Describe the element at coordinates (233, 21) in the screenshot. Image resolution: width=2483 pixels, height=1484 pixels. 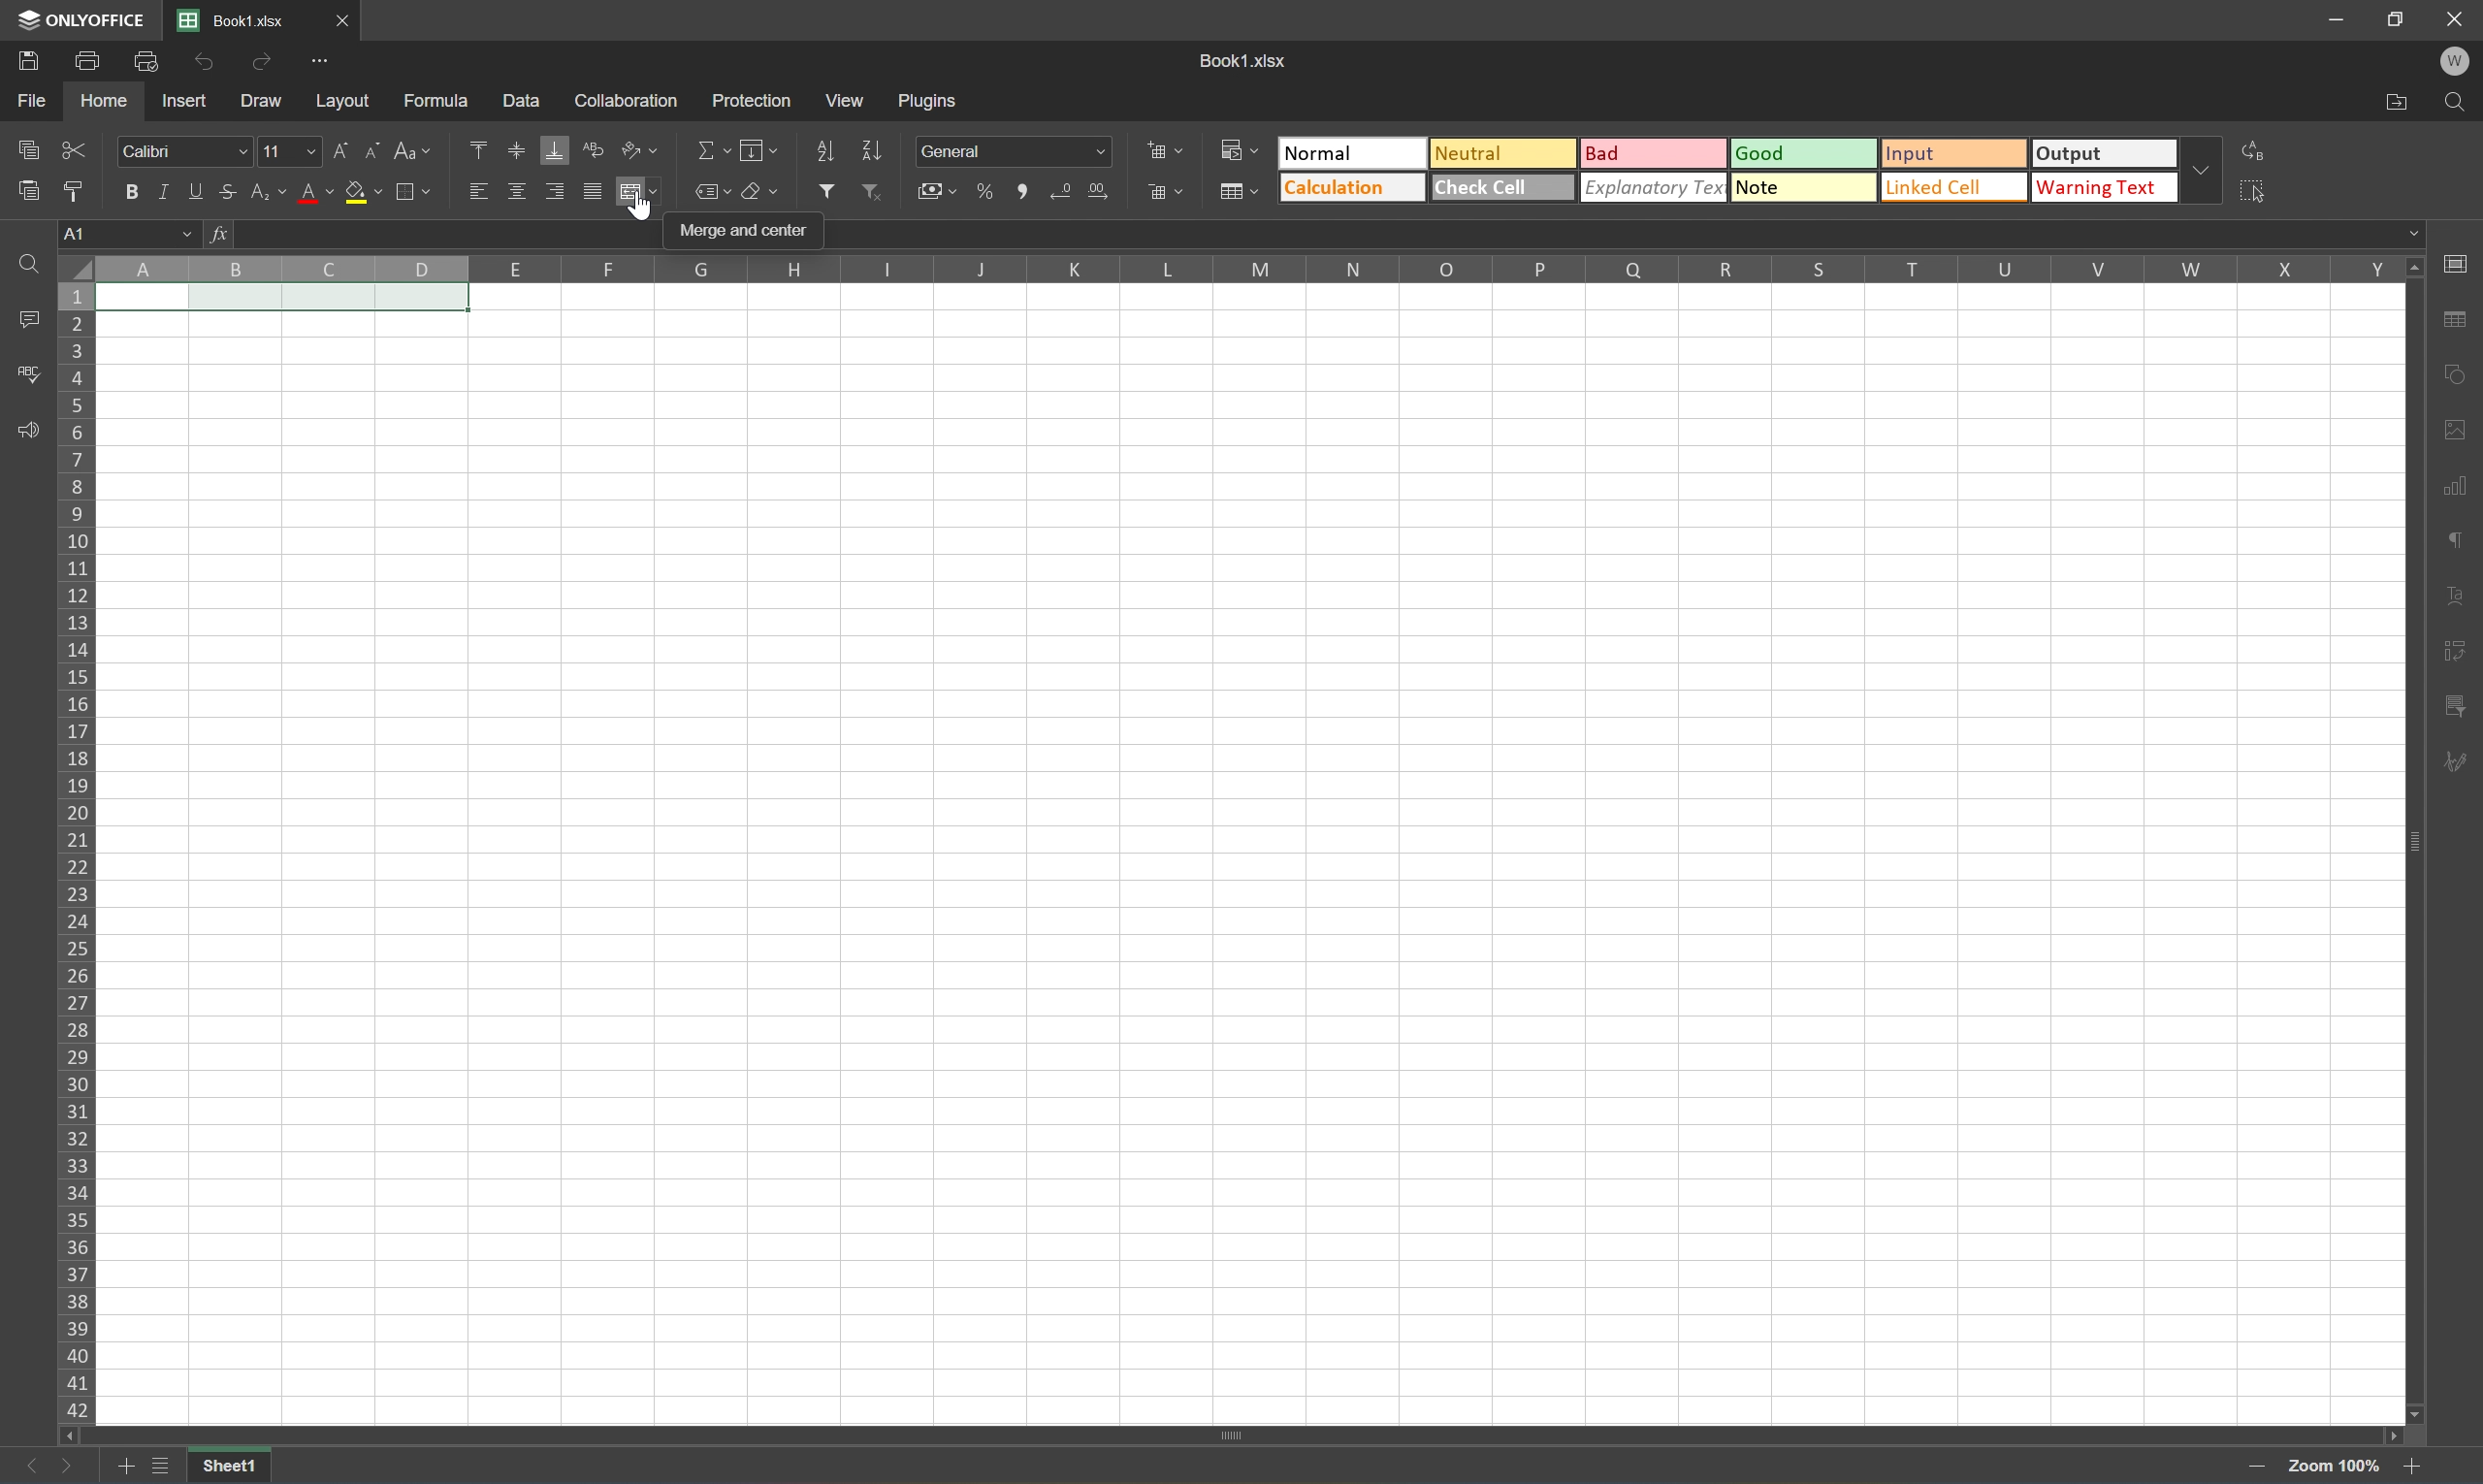
I see `Book1.xlsx` at that location.